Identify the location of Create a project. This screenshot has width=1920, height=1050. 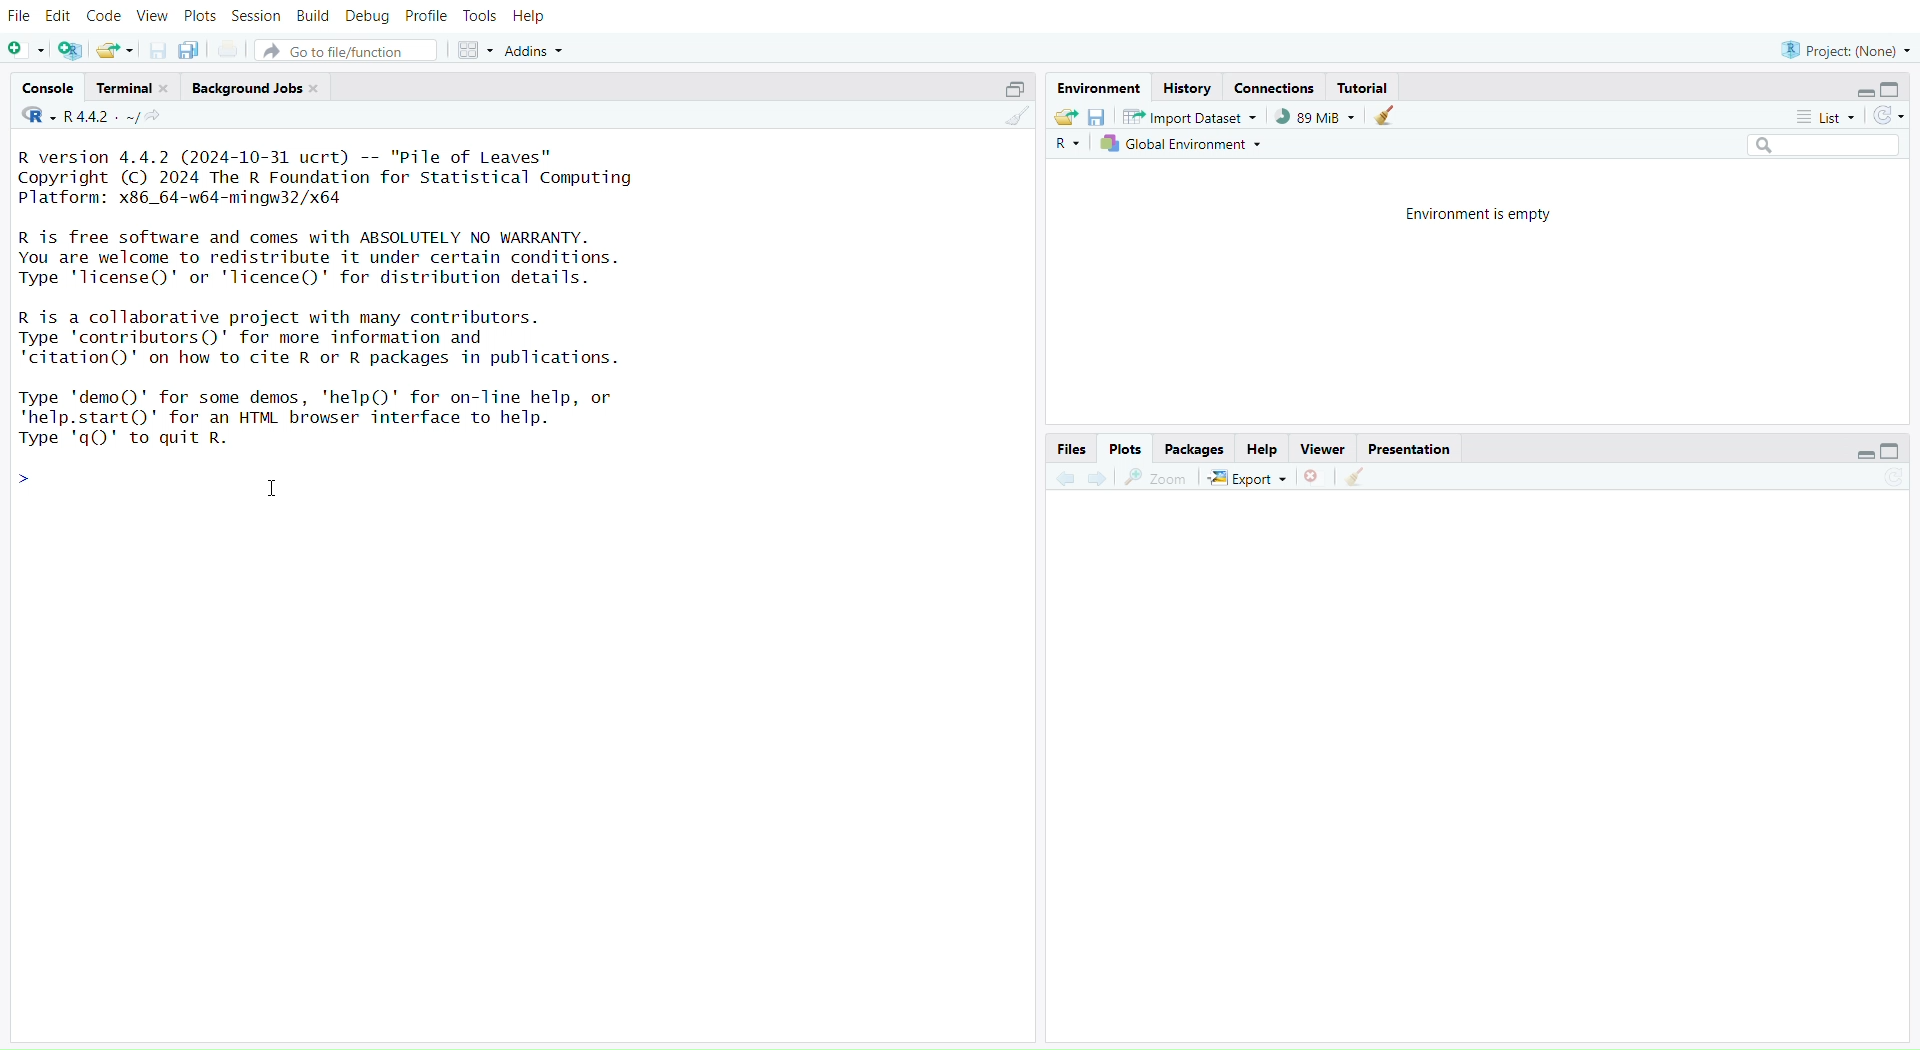
(71, 50).